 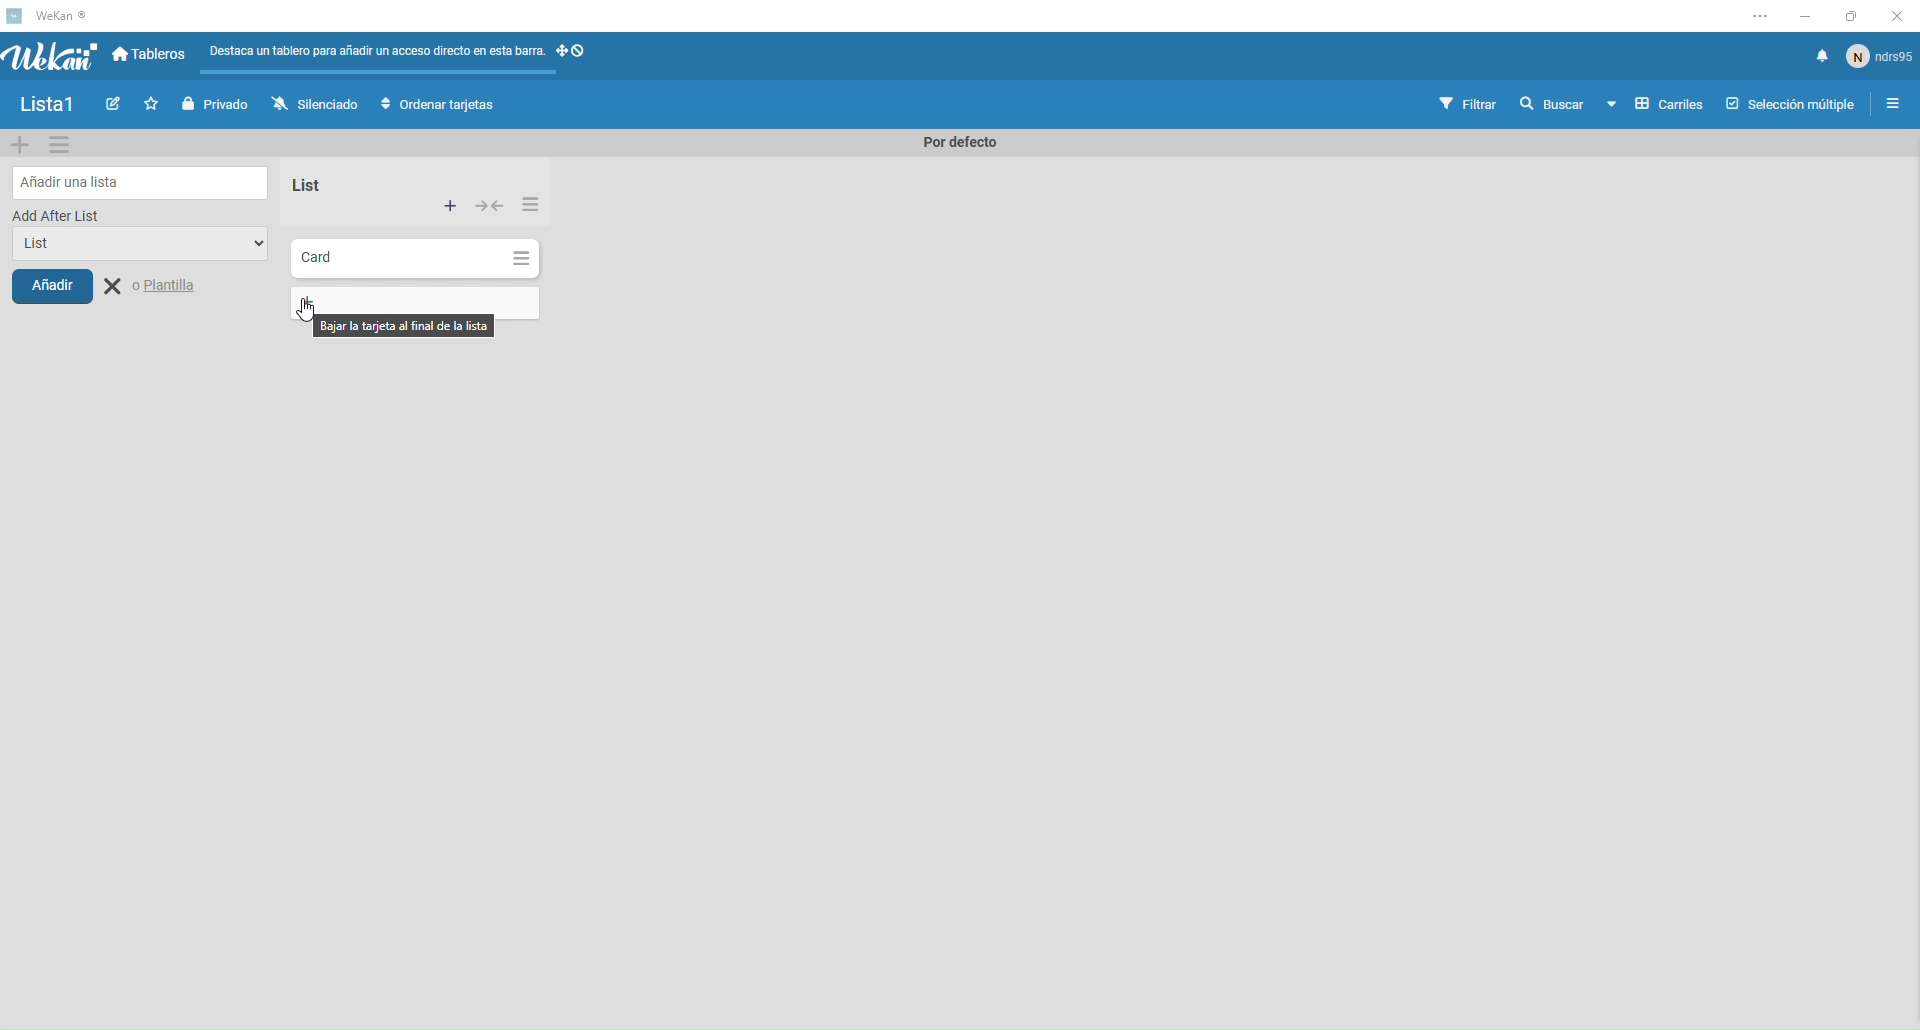 I want to click on Multiple Selection, so click(x=1793, y=106).